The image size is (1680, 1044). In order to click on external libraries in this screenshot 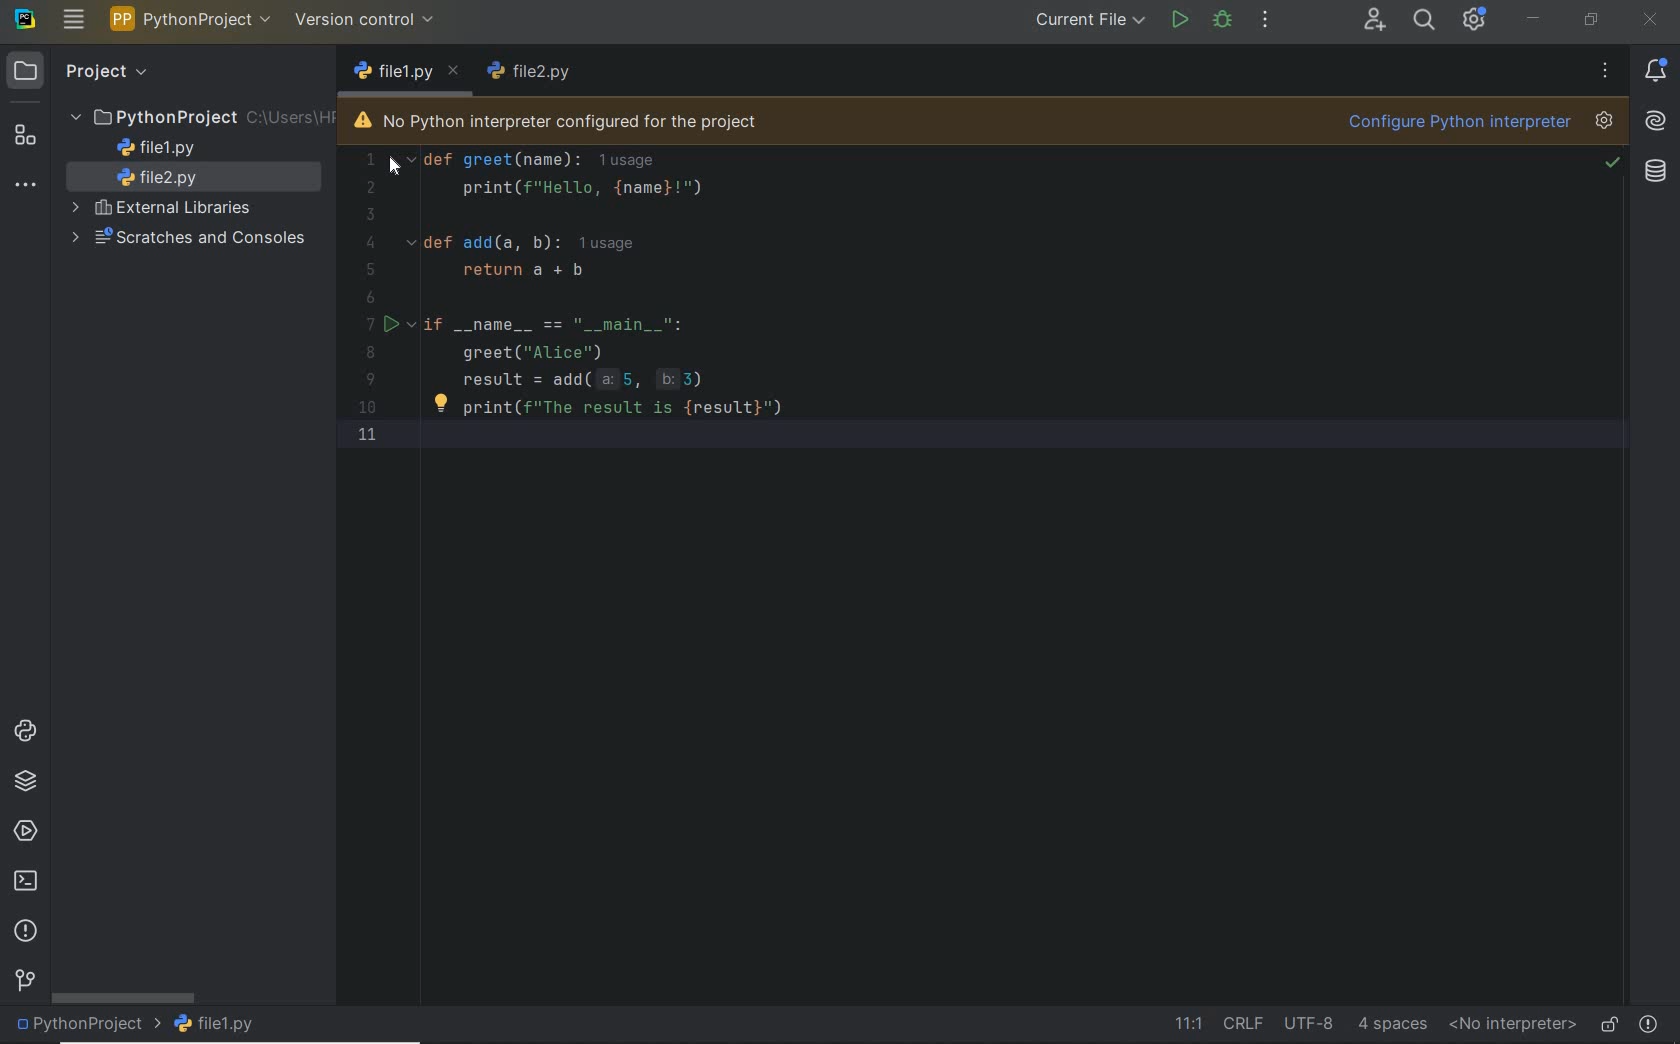, I will do `click(165, 209)`.